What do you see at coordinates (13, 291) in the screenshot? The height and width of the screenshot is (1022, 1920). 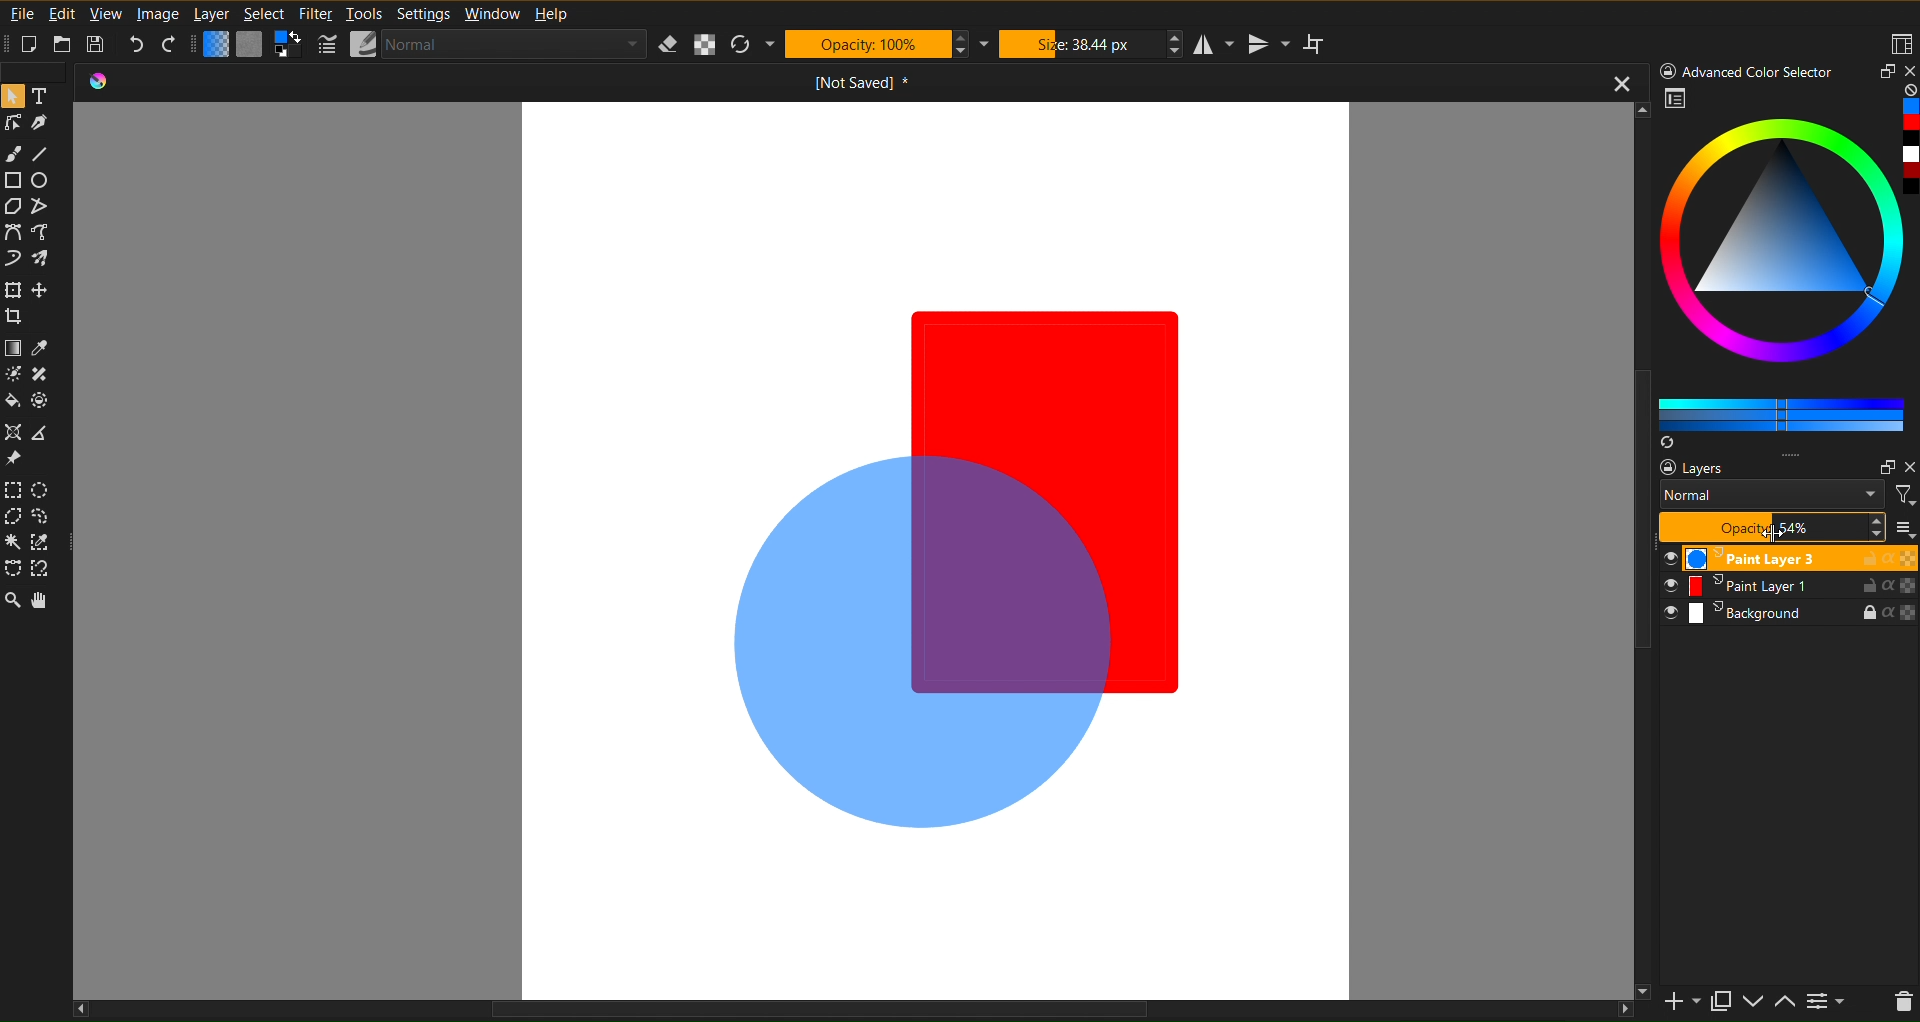 I see `Move Tools` at bounding box center [13, 291].